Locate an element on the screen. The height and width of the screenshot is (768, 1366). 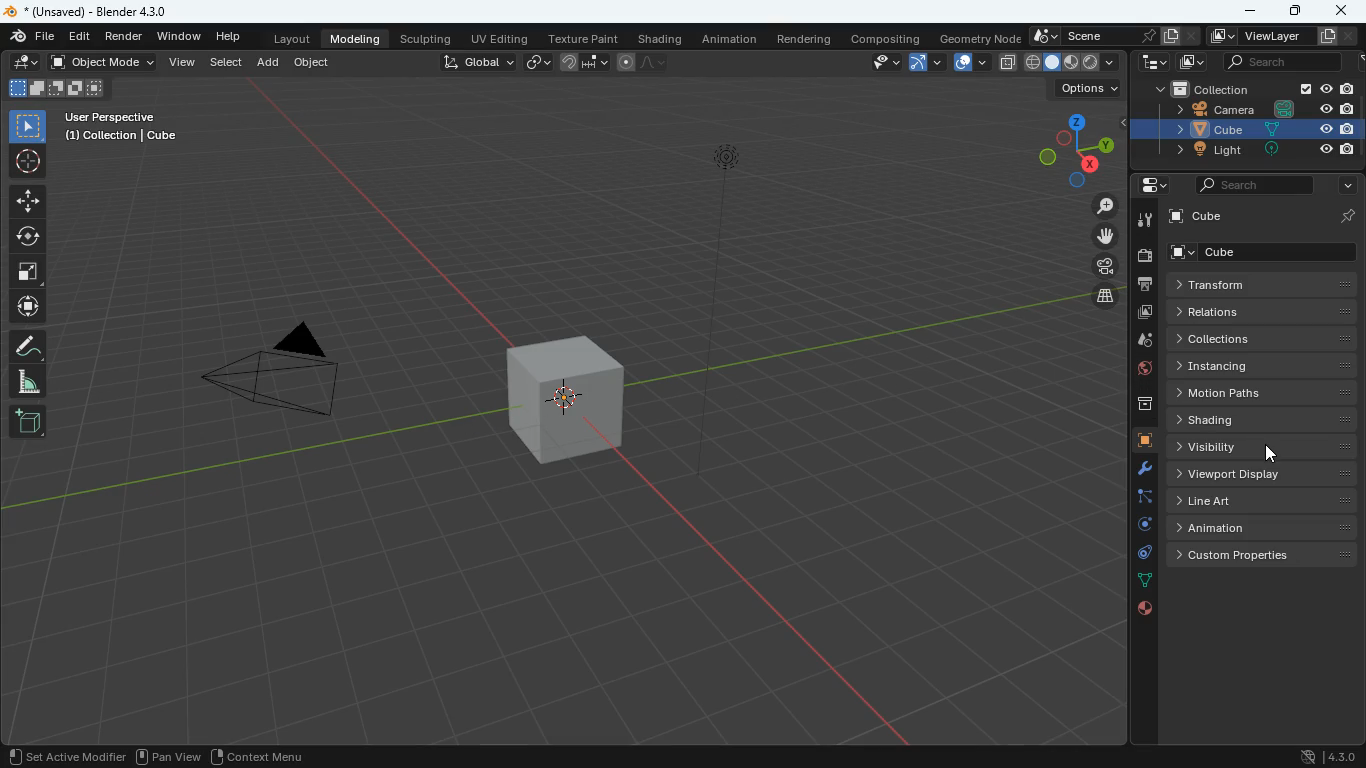
full screen is located at coordinates (27, 273).